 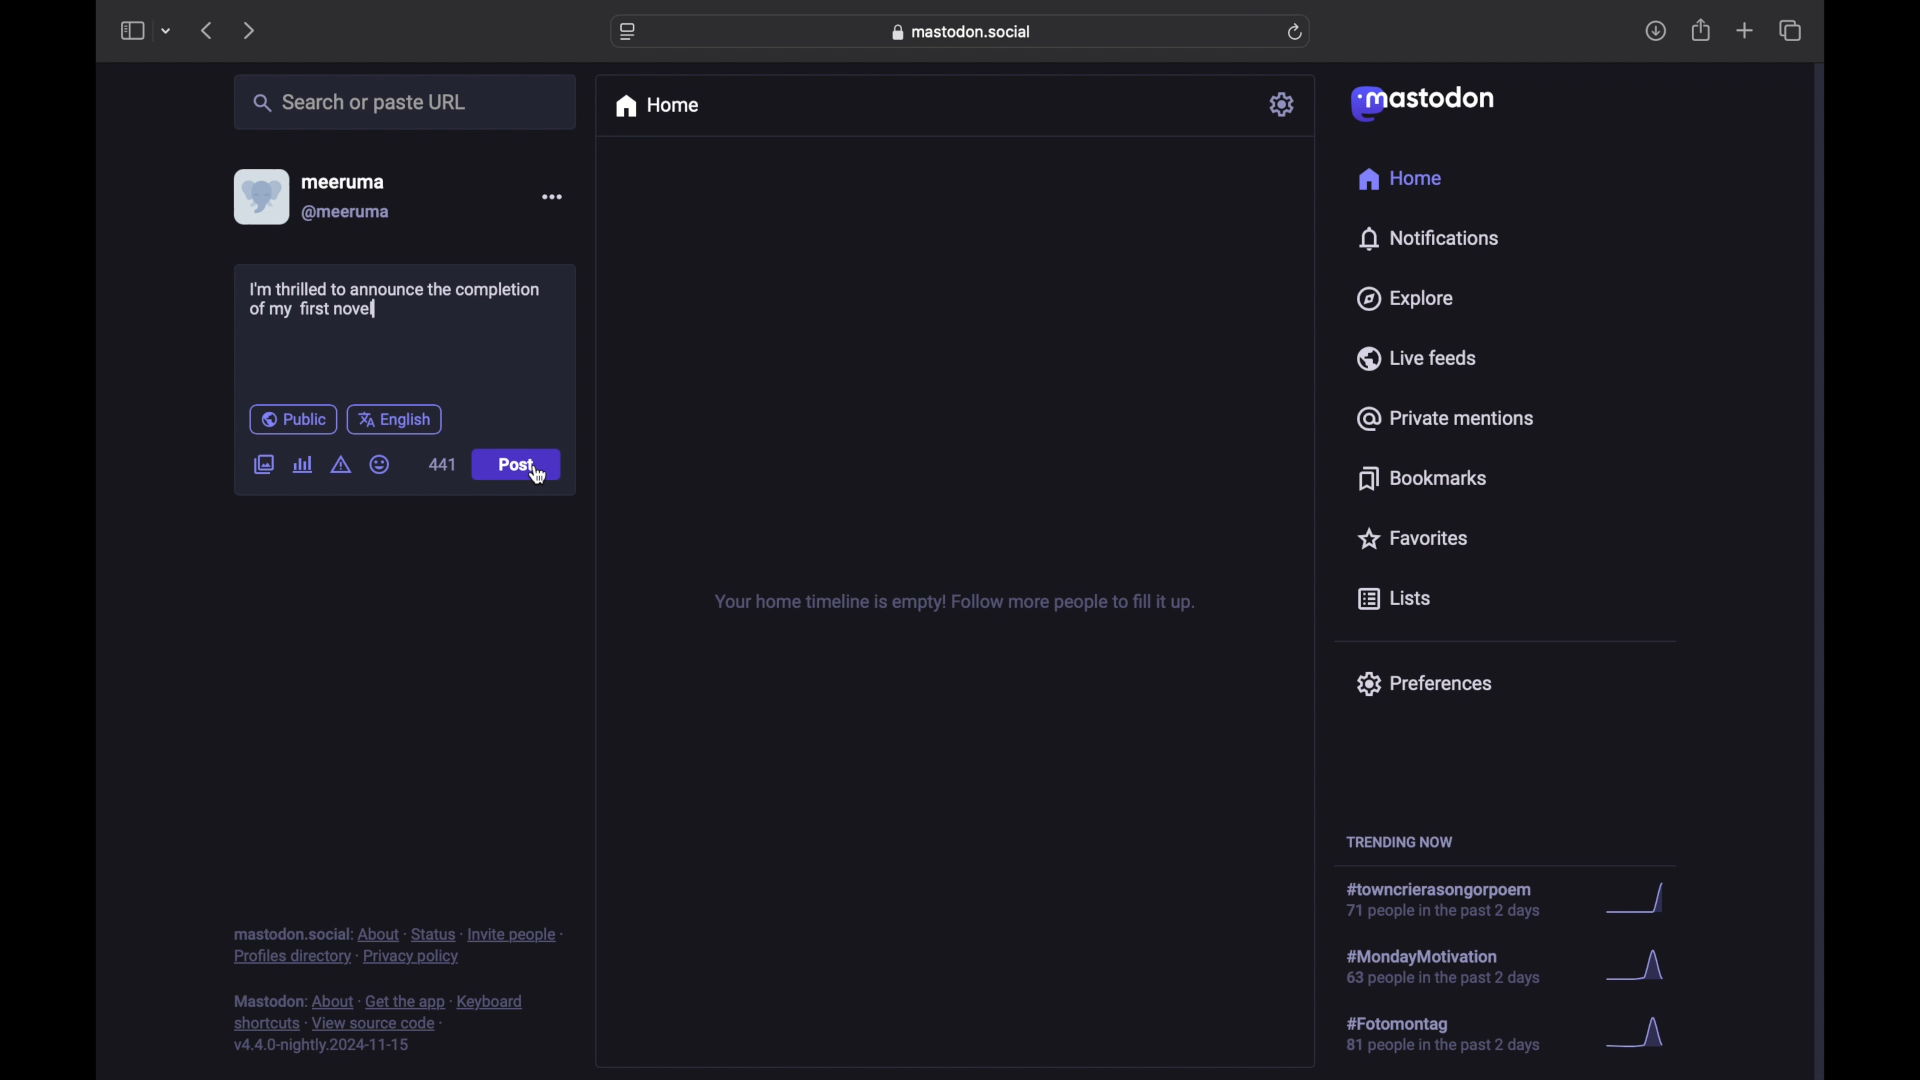 I want to click on share, so click(x=1702, y=30).